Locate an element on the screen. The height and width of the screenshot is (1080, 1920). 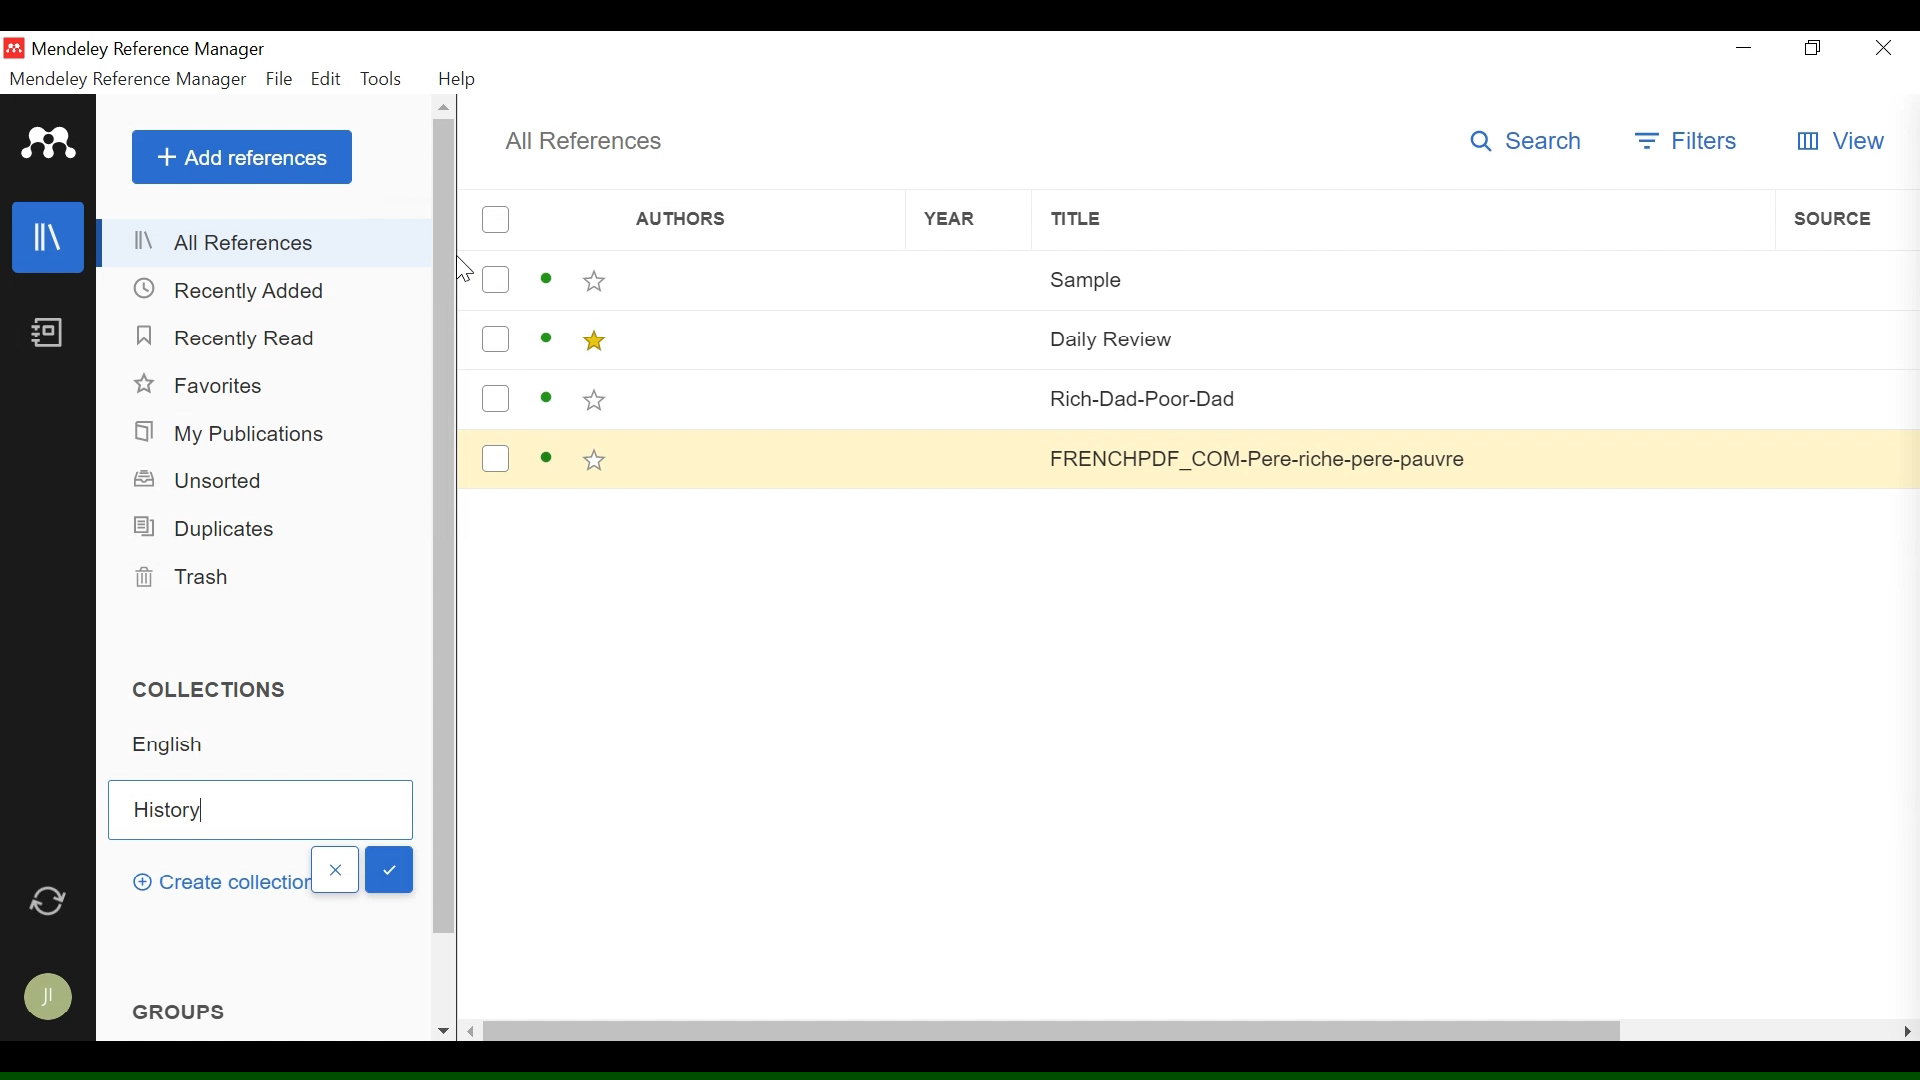
Recently Added is located at coordinates (230, 292).